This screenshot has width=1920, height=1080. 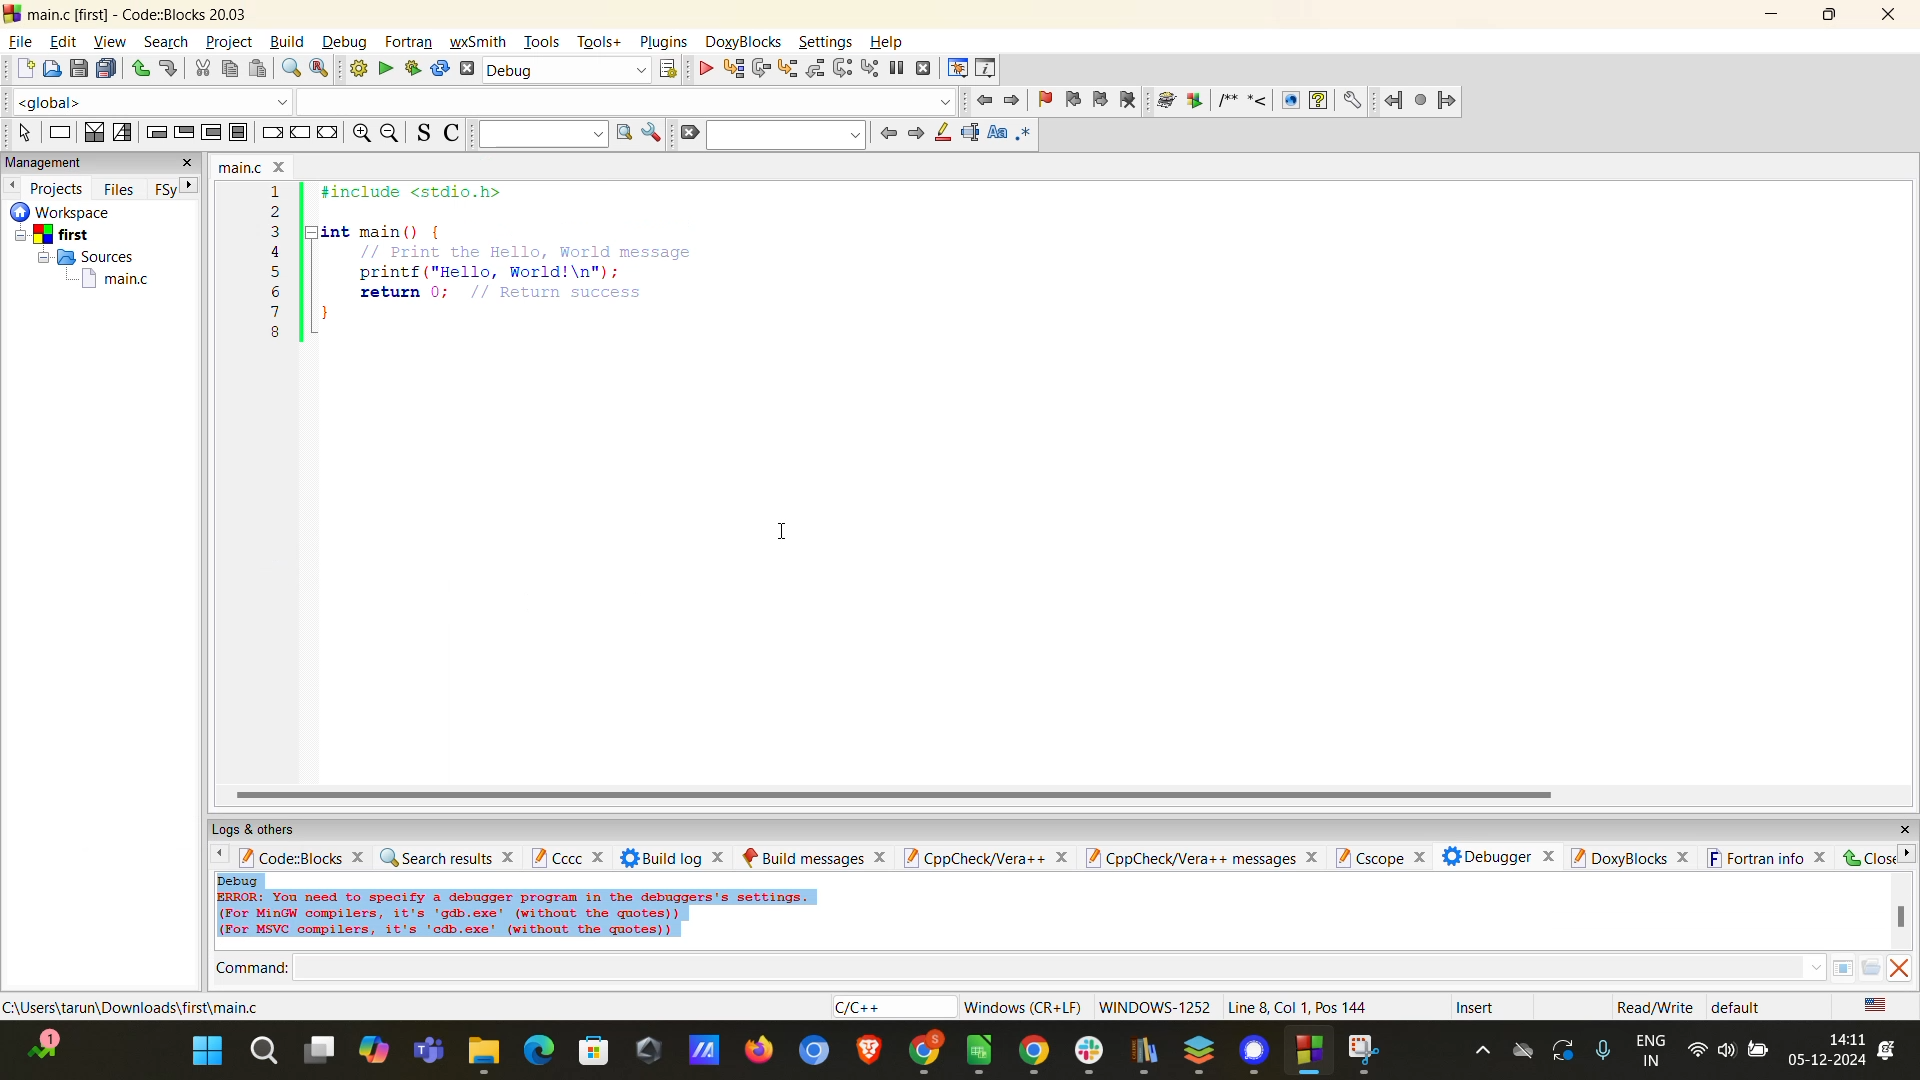 I want to click on find, so click(x=287, y=70).